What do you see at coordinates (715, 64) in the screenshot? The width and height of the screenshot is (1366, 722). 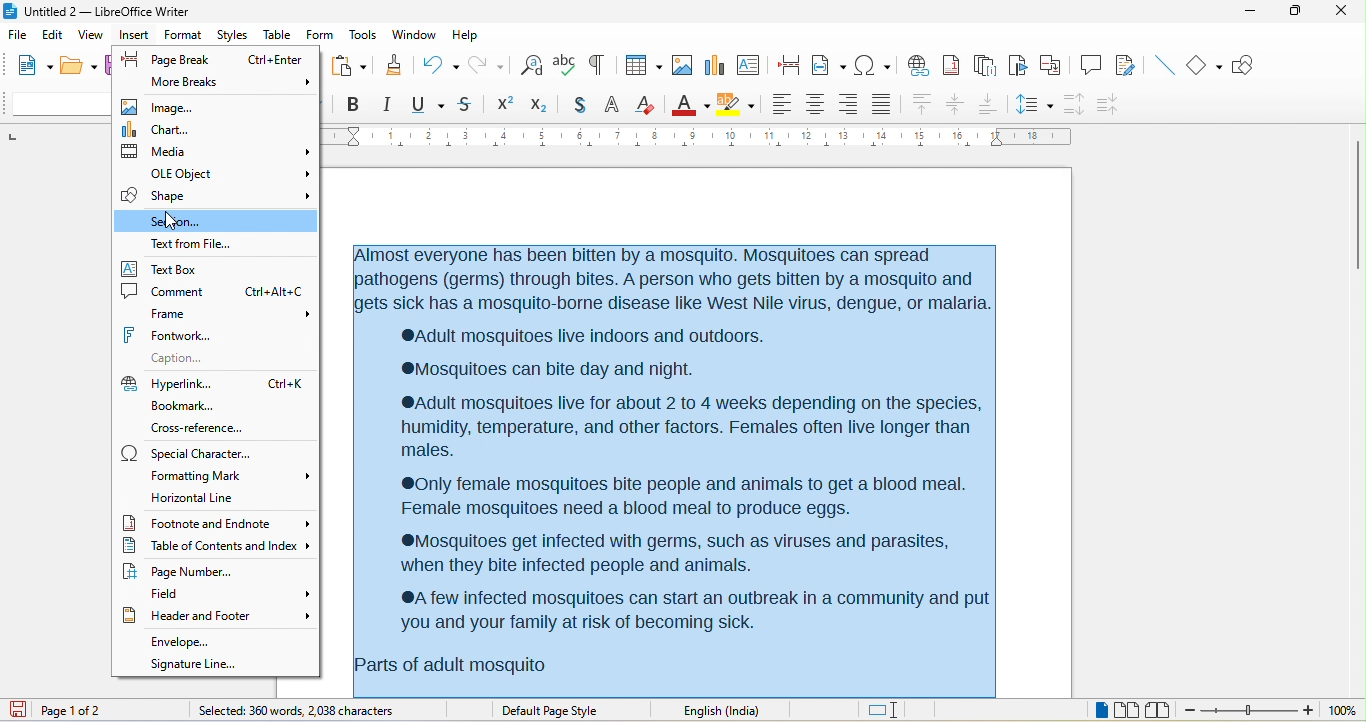 I see `chart` at bounding box center [715, 64].